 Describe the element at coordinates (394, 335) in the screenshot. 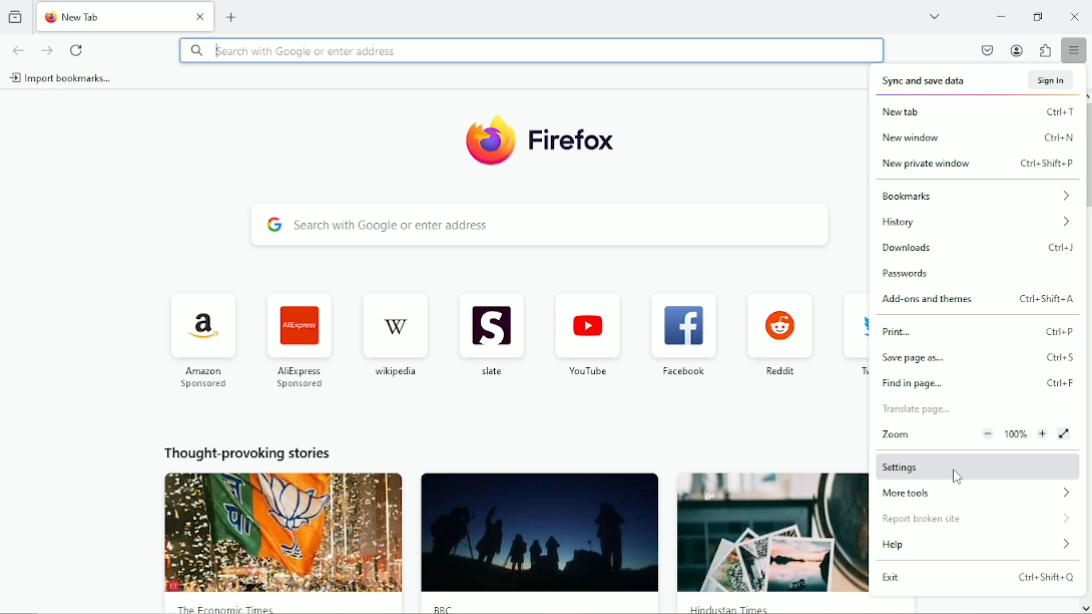

I see `Wikipedia` at that location.